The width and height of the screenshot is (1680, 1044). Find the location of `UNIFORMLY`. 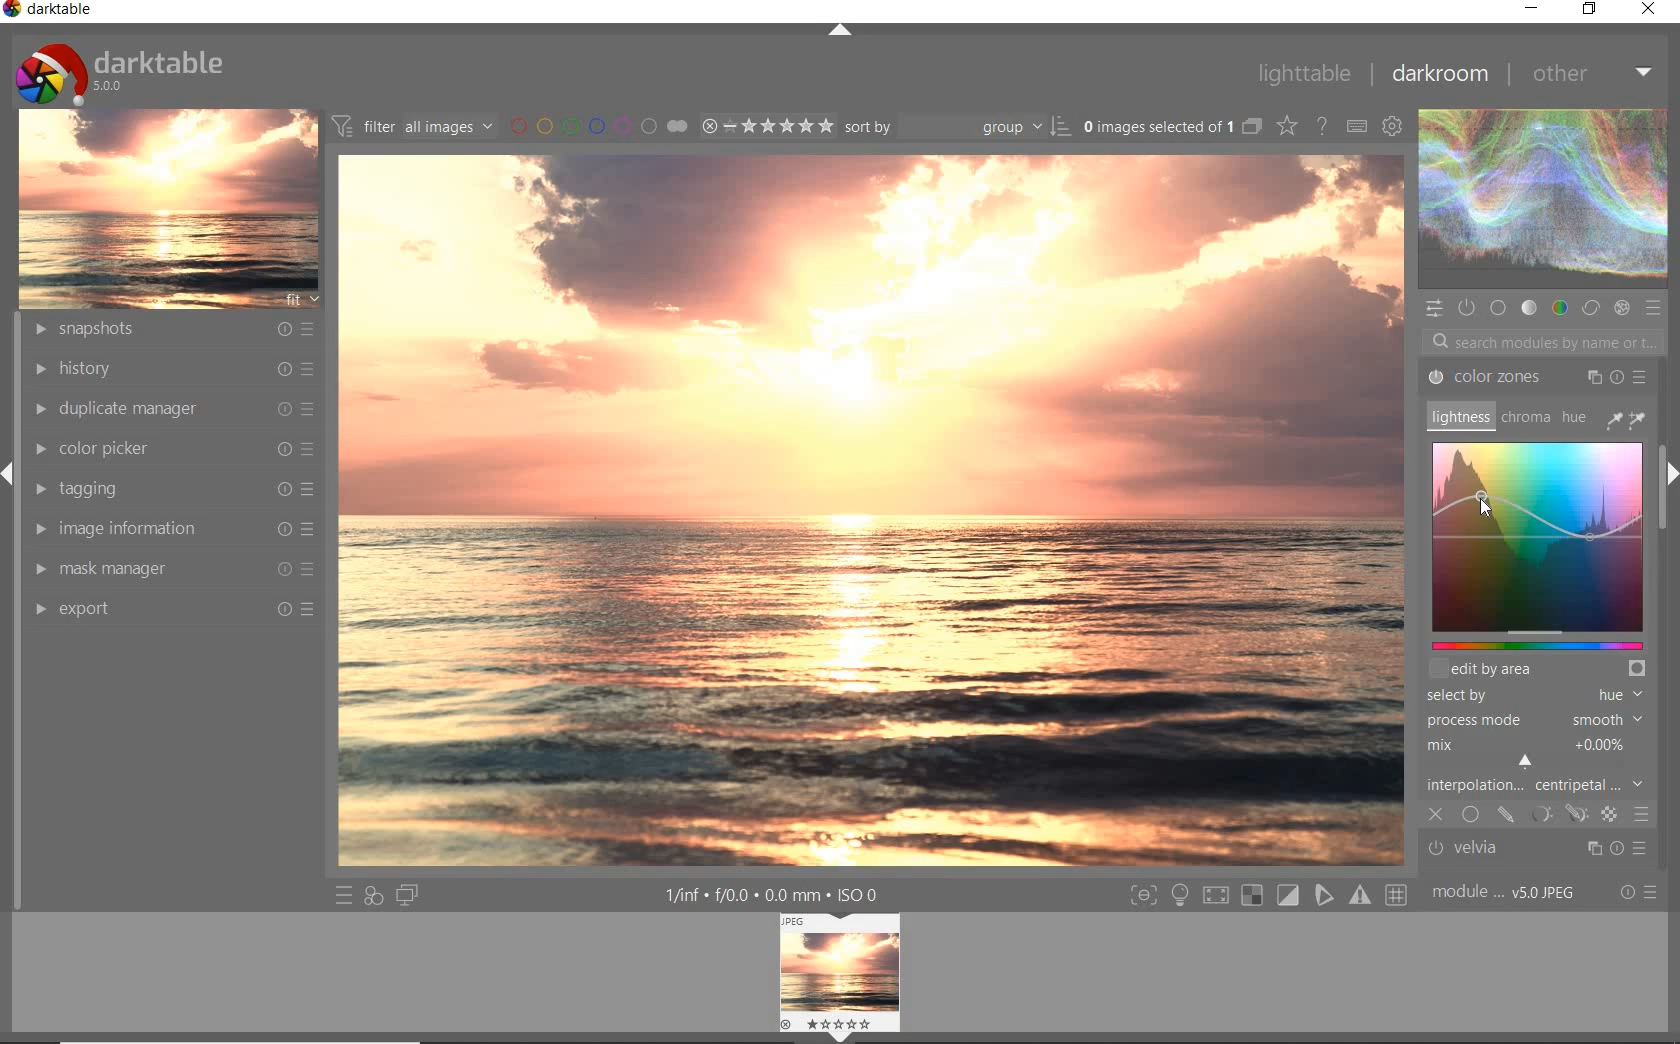

UNIFORMLY is located at coordinates (1470, 816).